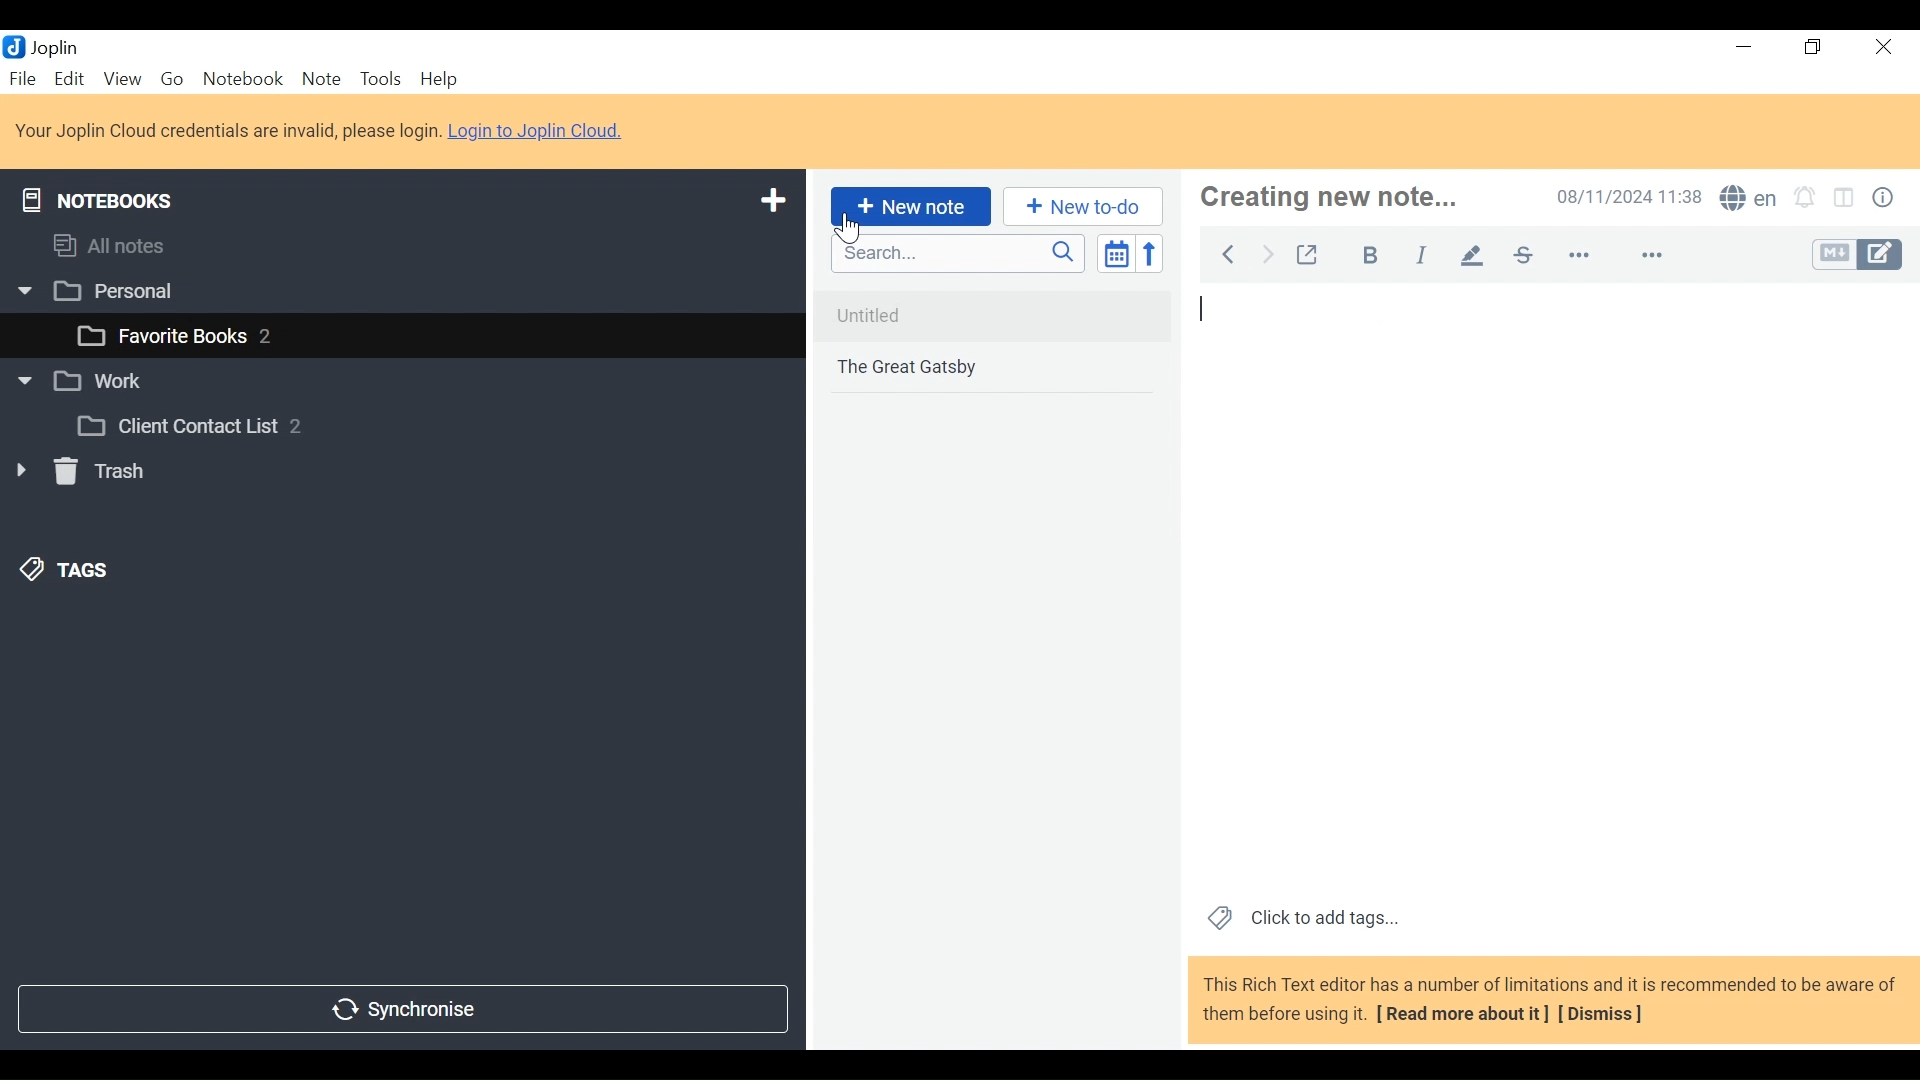 The image size is (1920, 1080). Describe the element at coordinates (169, 80) in the screenshot. I see `Go` at that location.